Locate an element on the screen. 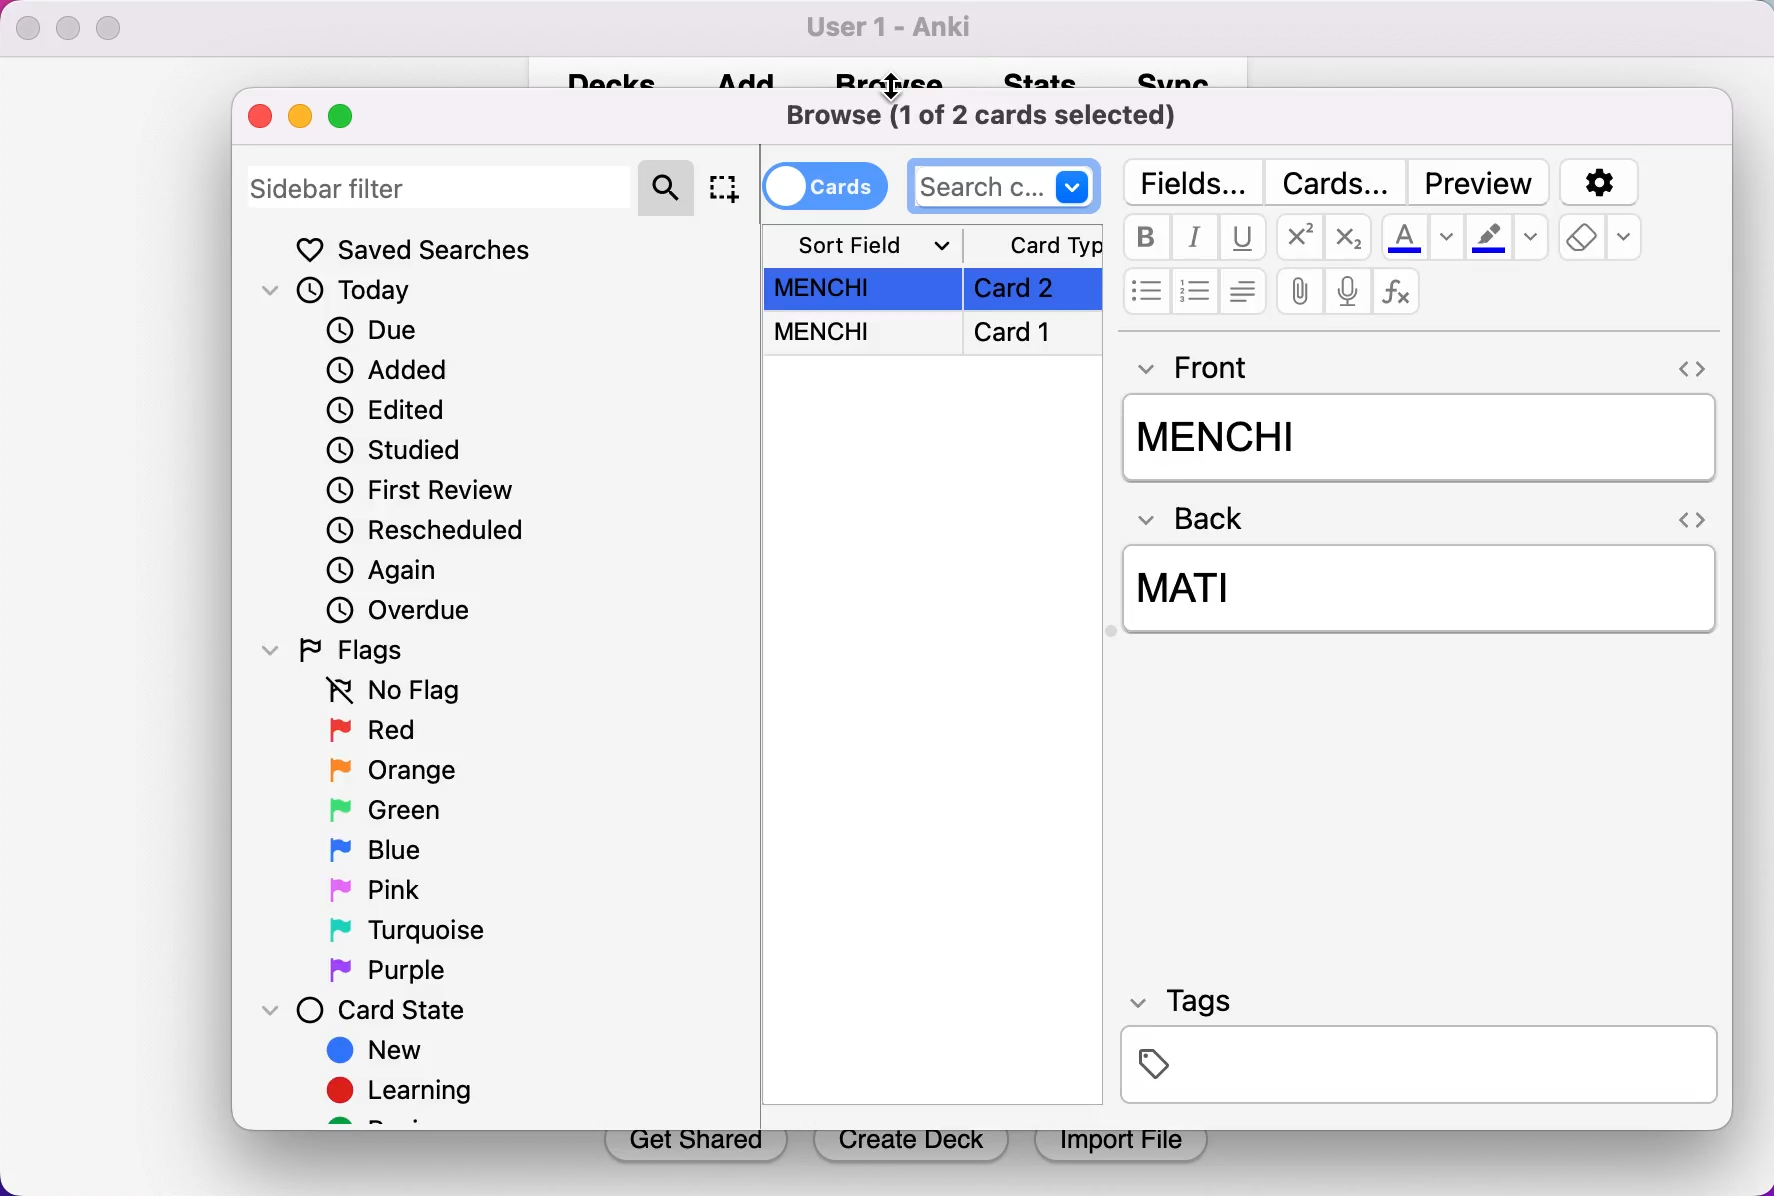 This screenshot has height=1196, width=1774. record audio is located at coordinates (1347, 291).